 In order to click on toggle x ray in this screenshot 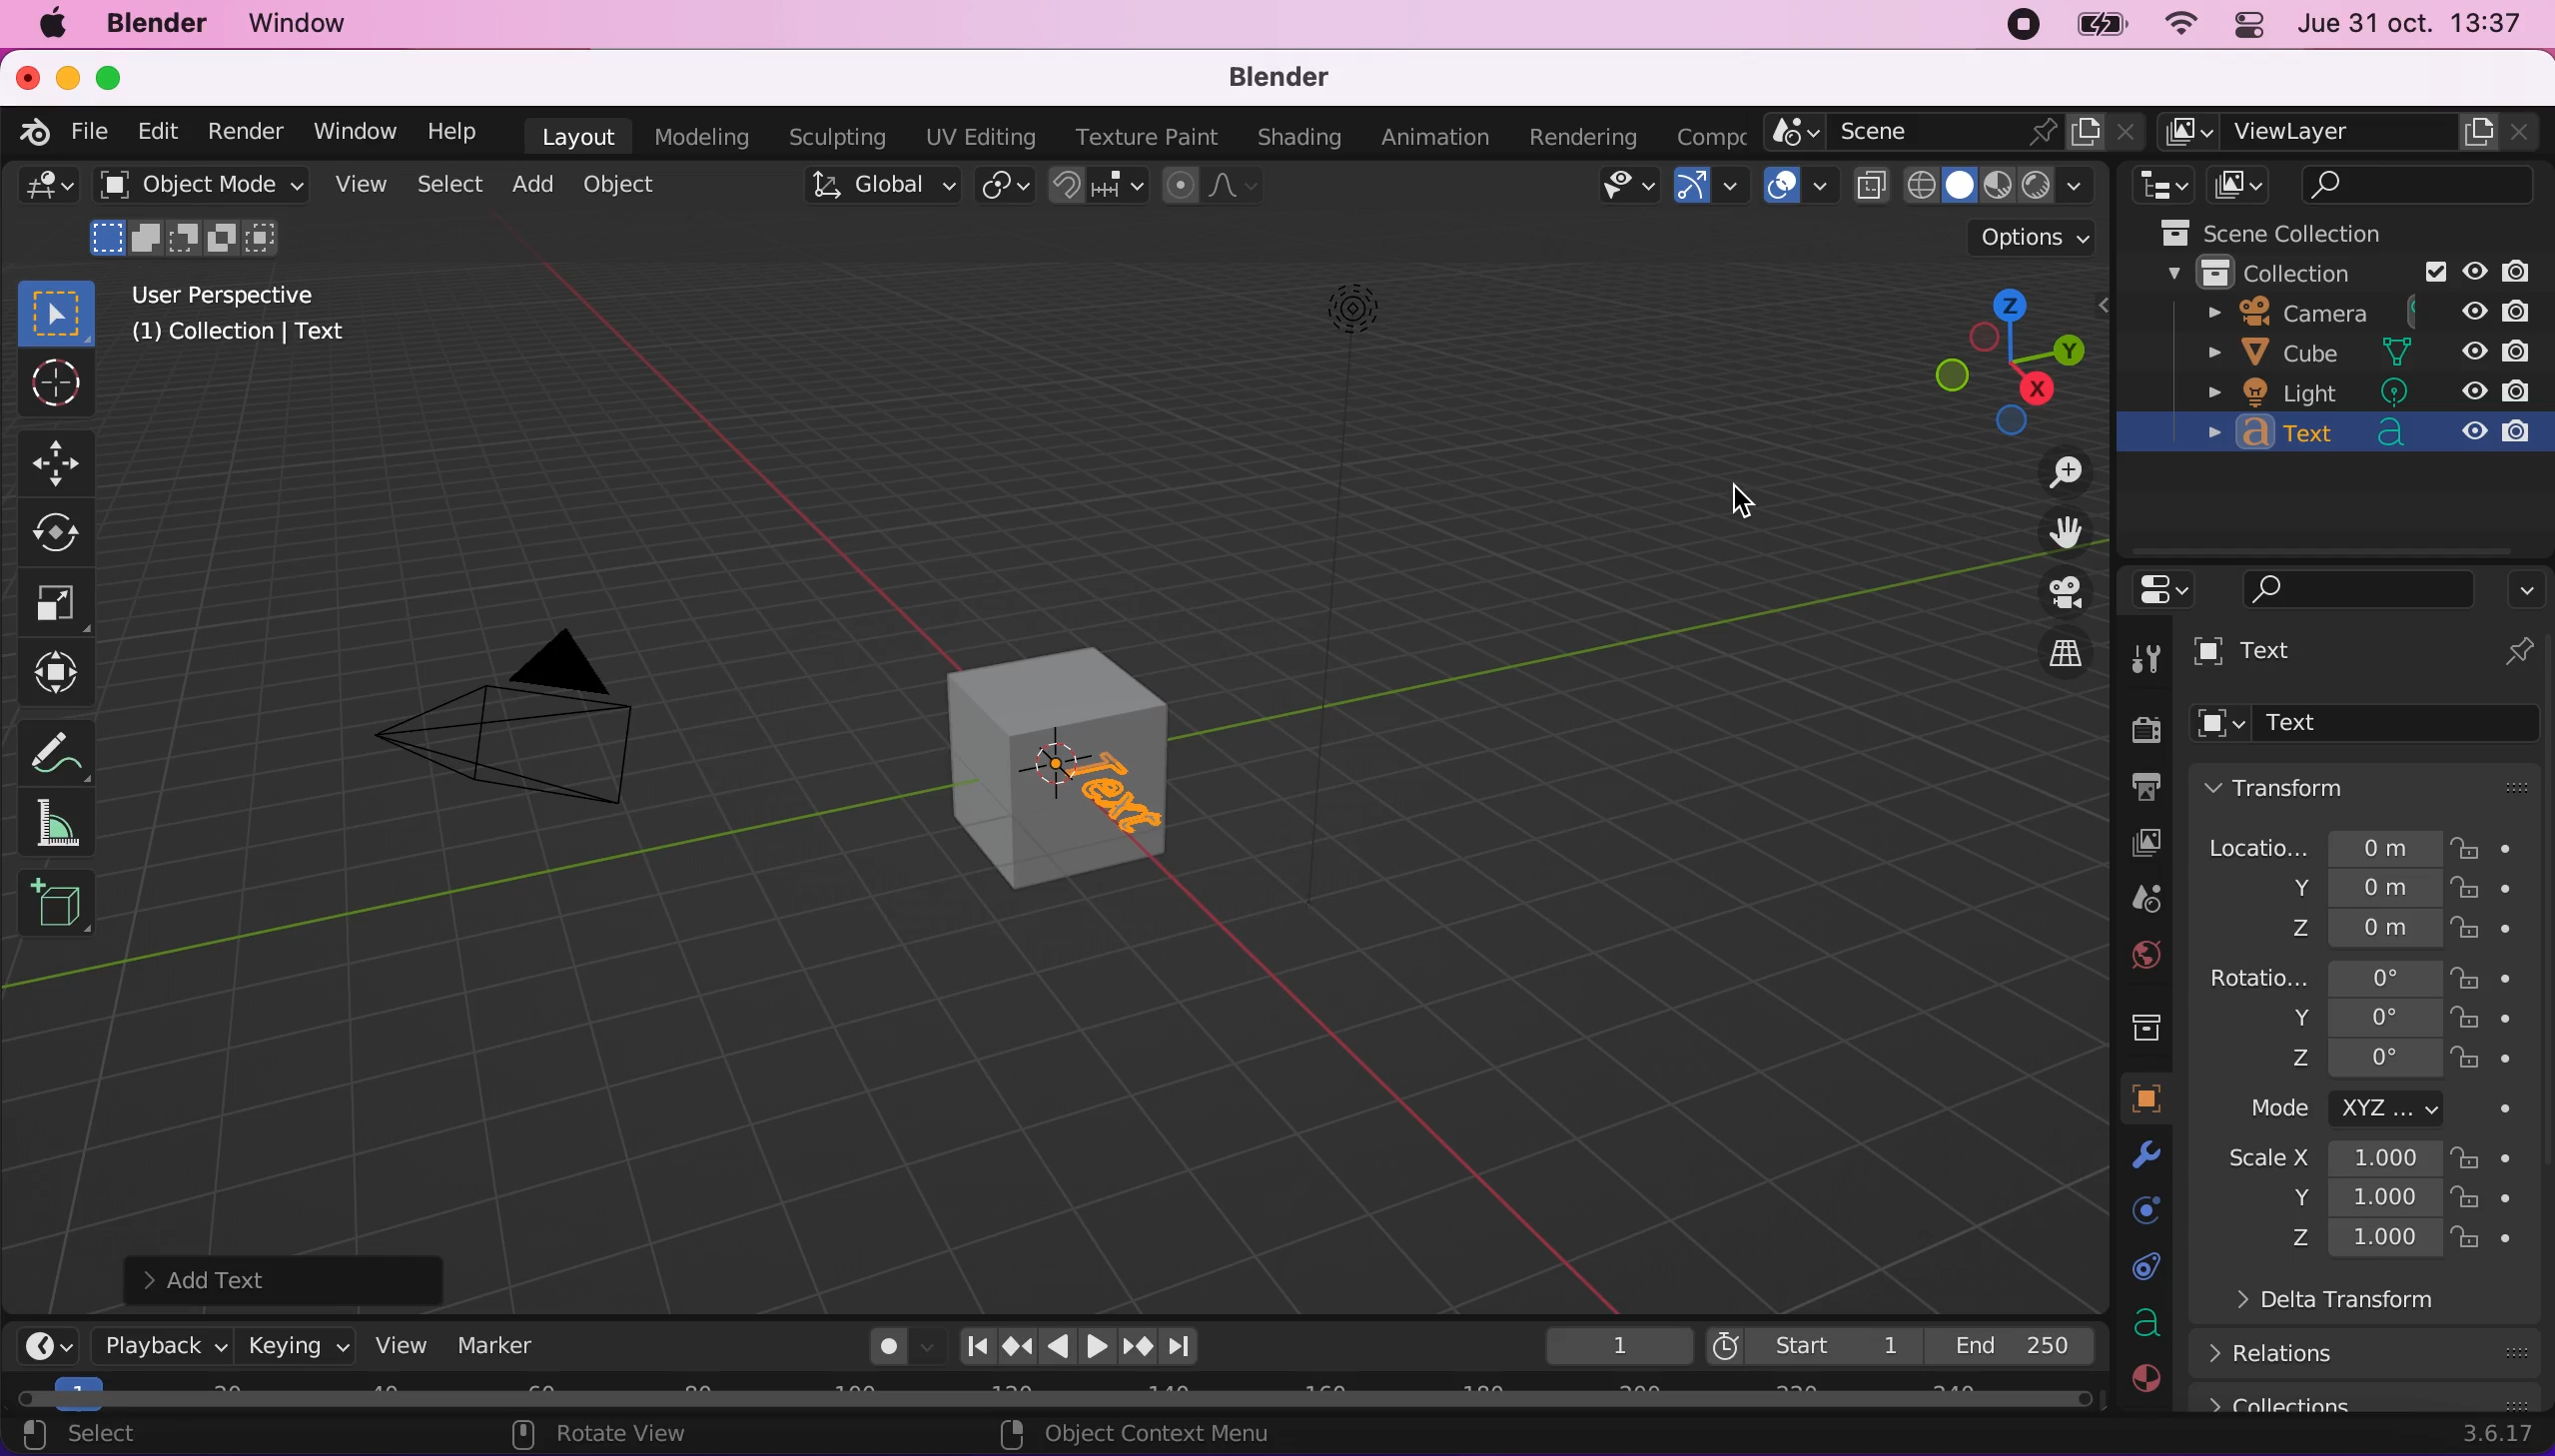, I will do `click(1870, 186)`.